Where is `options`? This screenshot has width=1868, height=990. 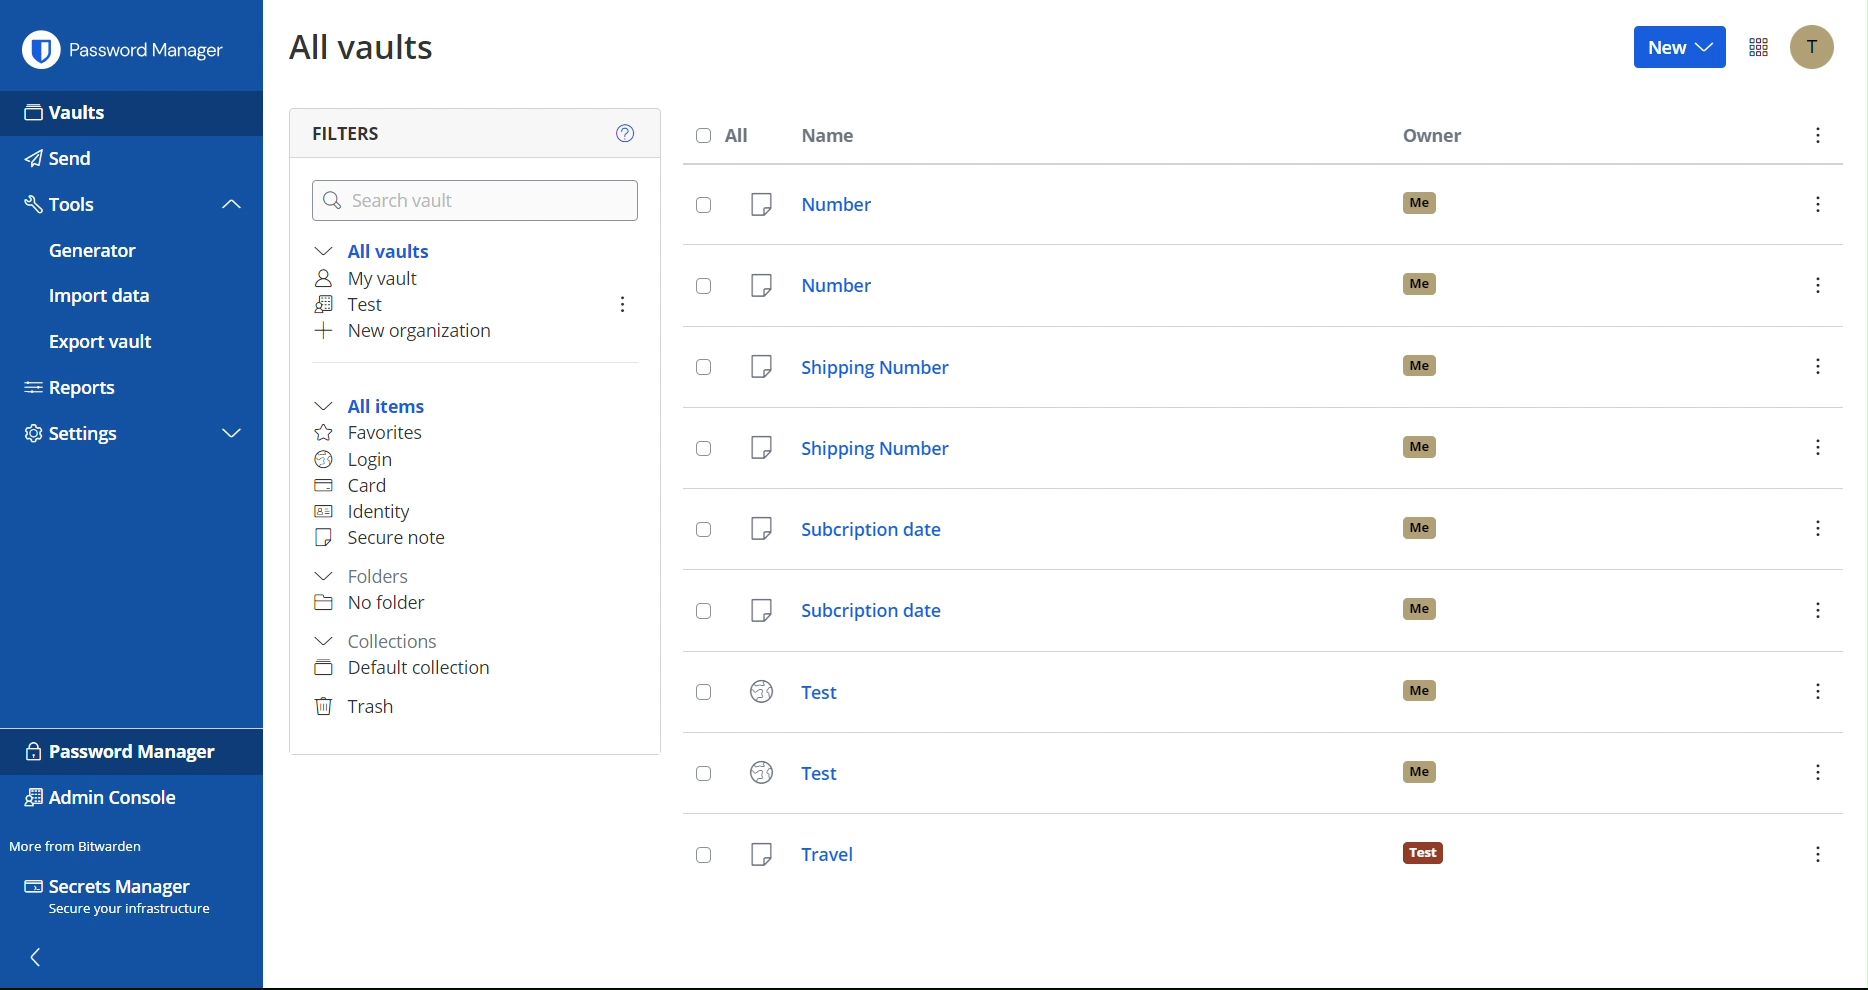
options is located at coordinates (1817, 203).